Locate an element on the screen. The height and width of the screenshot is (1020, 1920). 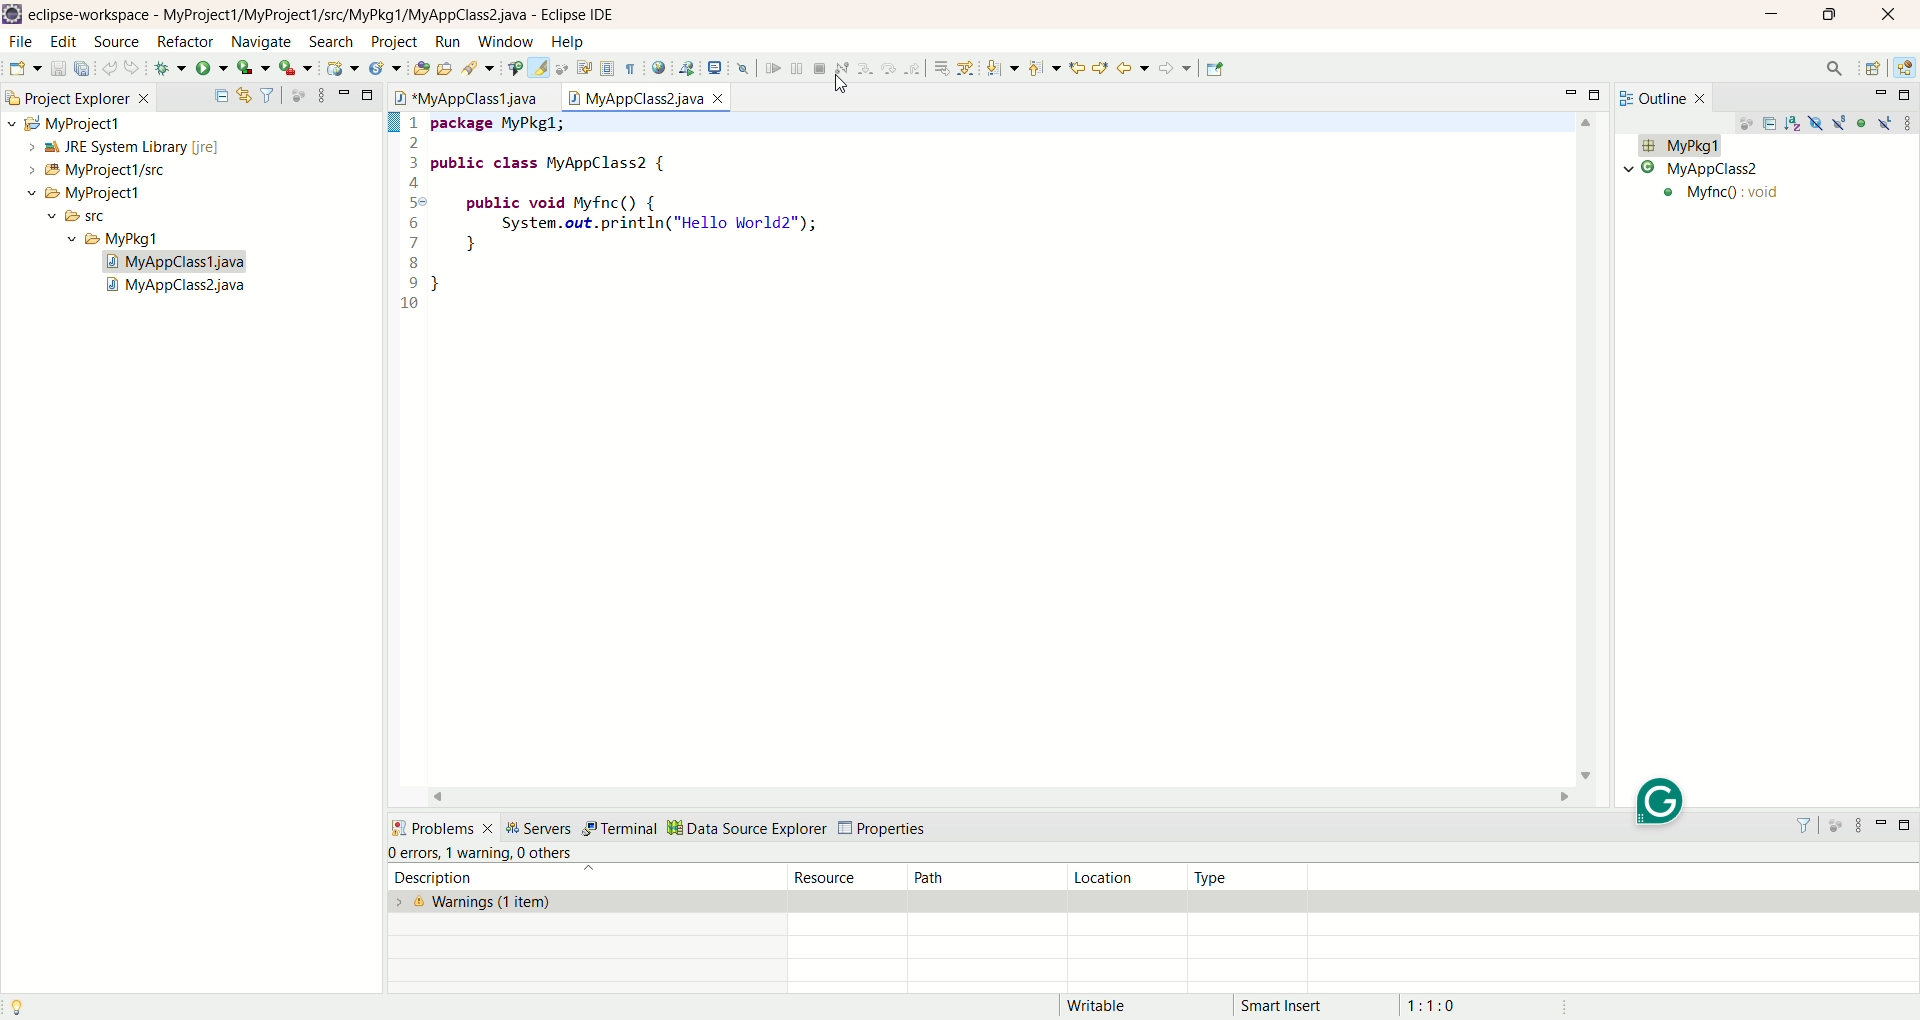
MyAppClass1.java is located at coordinates (474, 98).